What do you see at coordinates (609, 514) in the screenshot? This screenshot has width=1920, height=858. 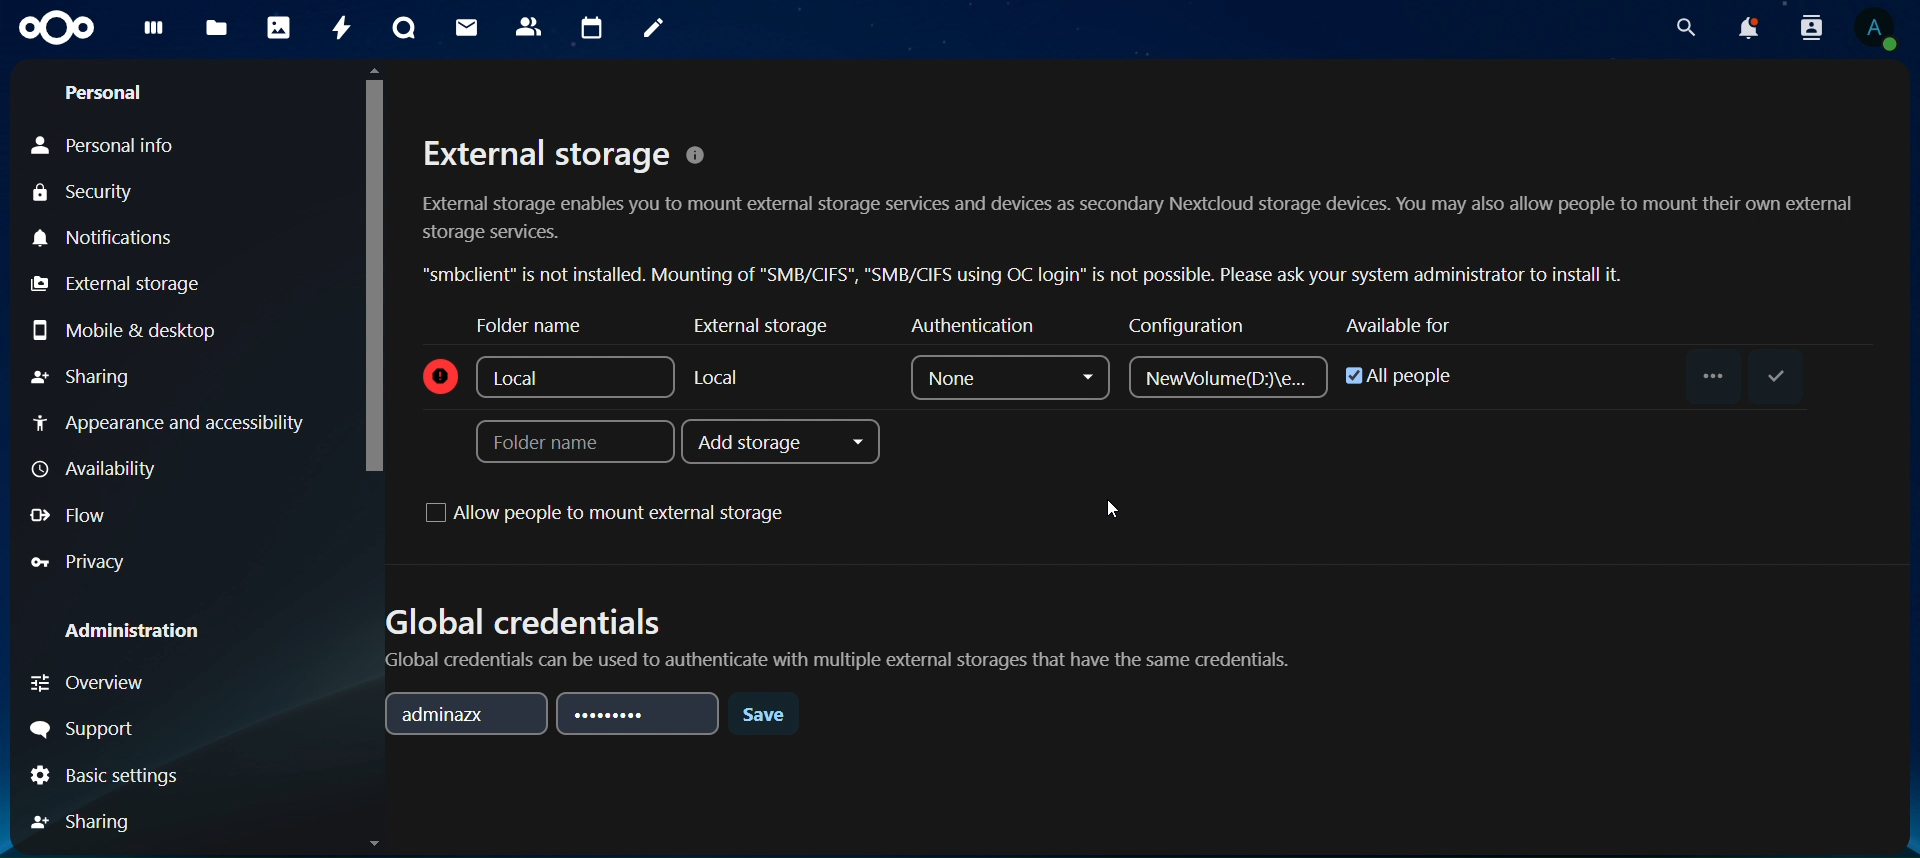 I see `allow people to mount external storage` at bounding box center [609, 514].